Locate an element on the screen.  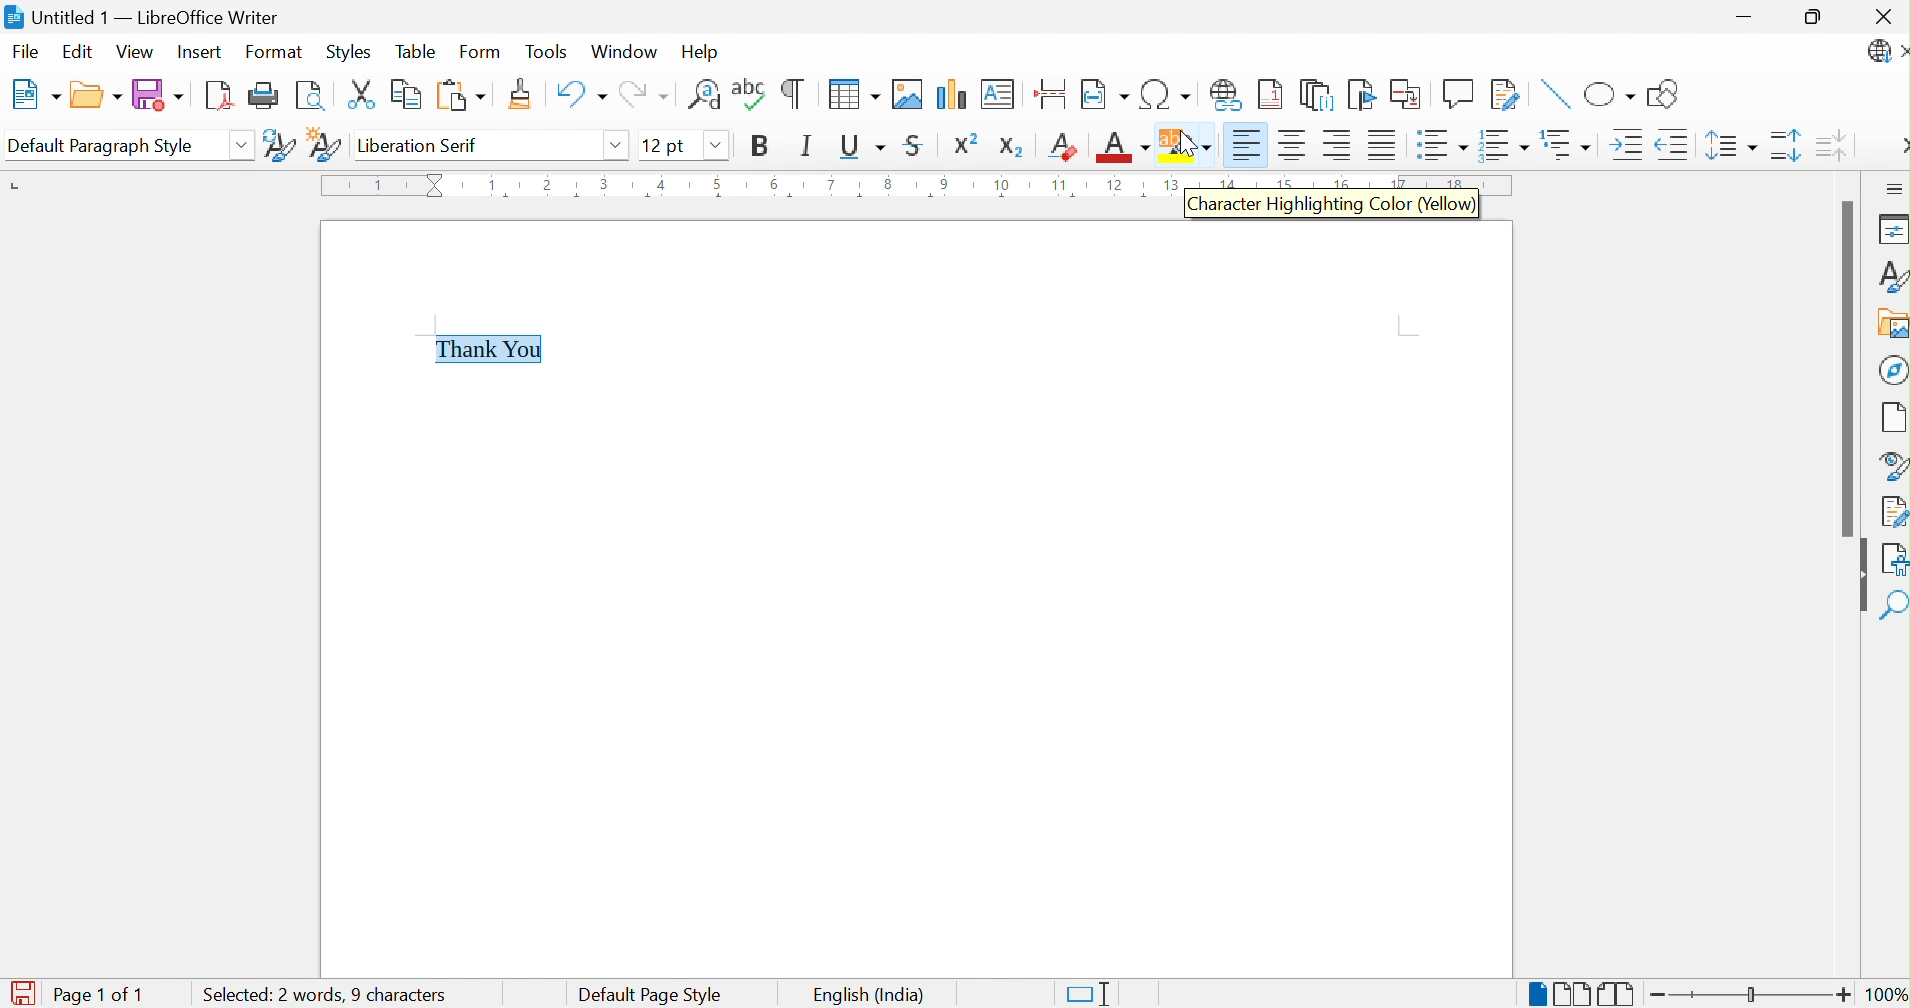
Select Outline Format is located at coordinates (1564, 145).